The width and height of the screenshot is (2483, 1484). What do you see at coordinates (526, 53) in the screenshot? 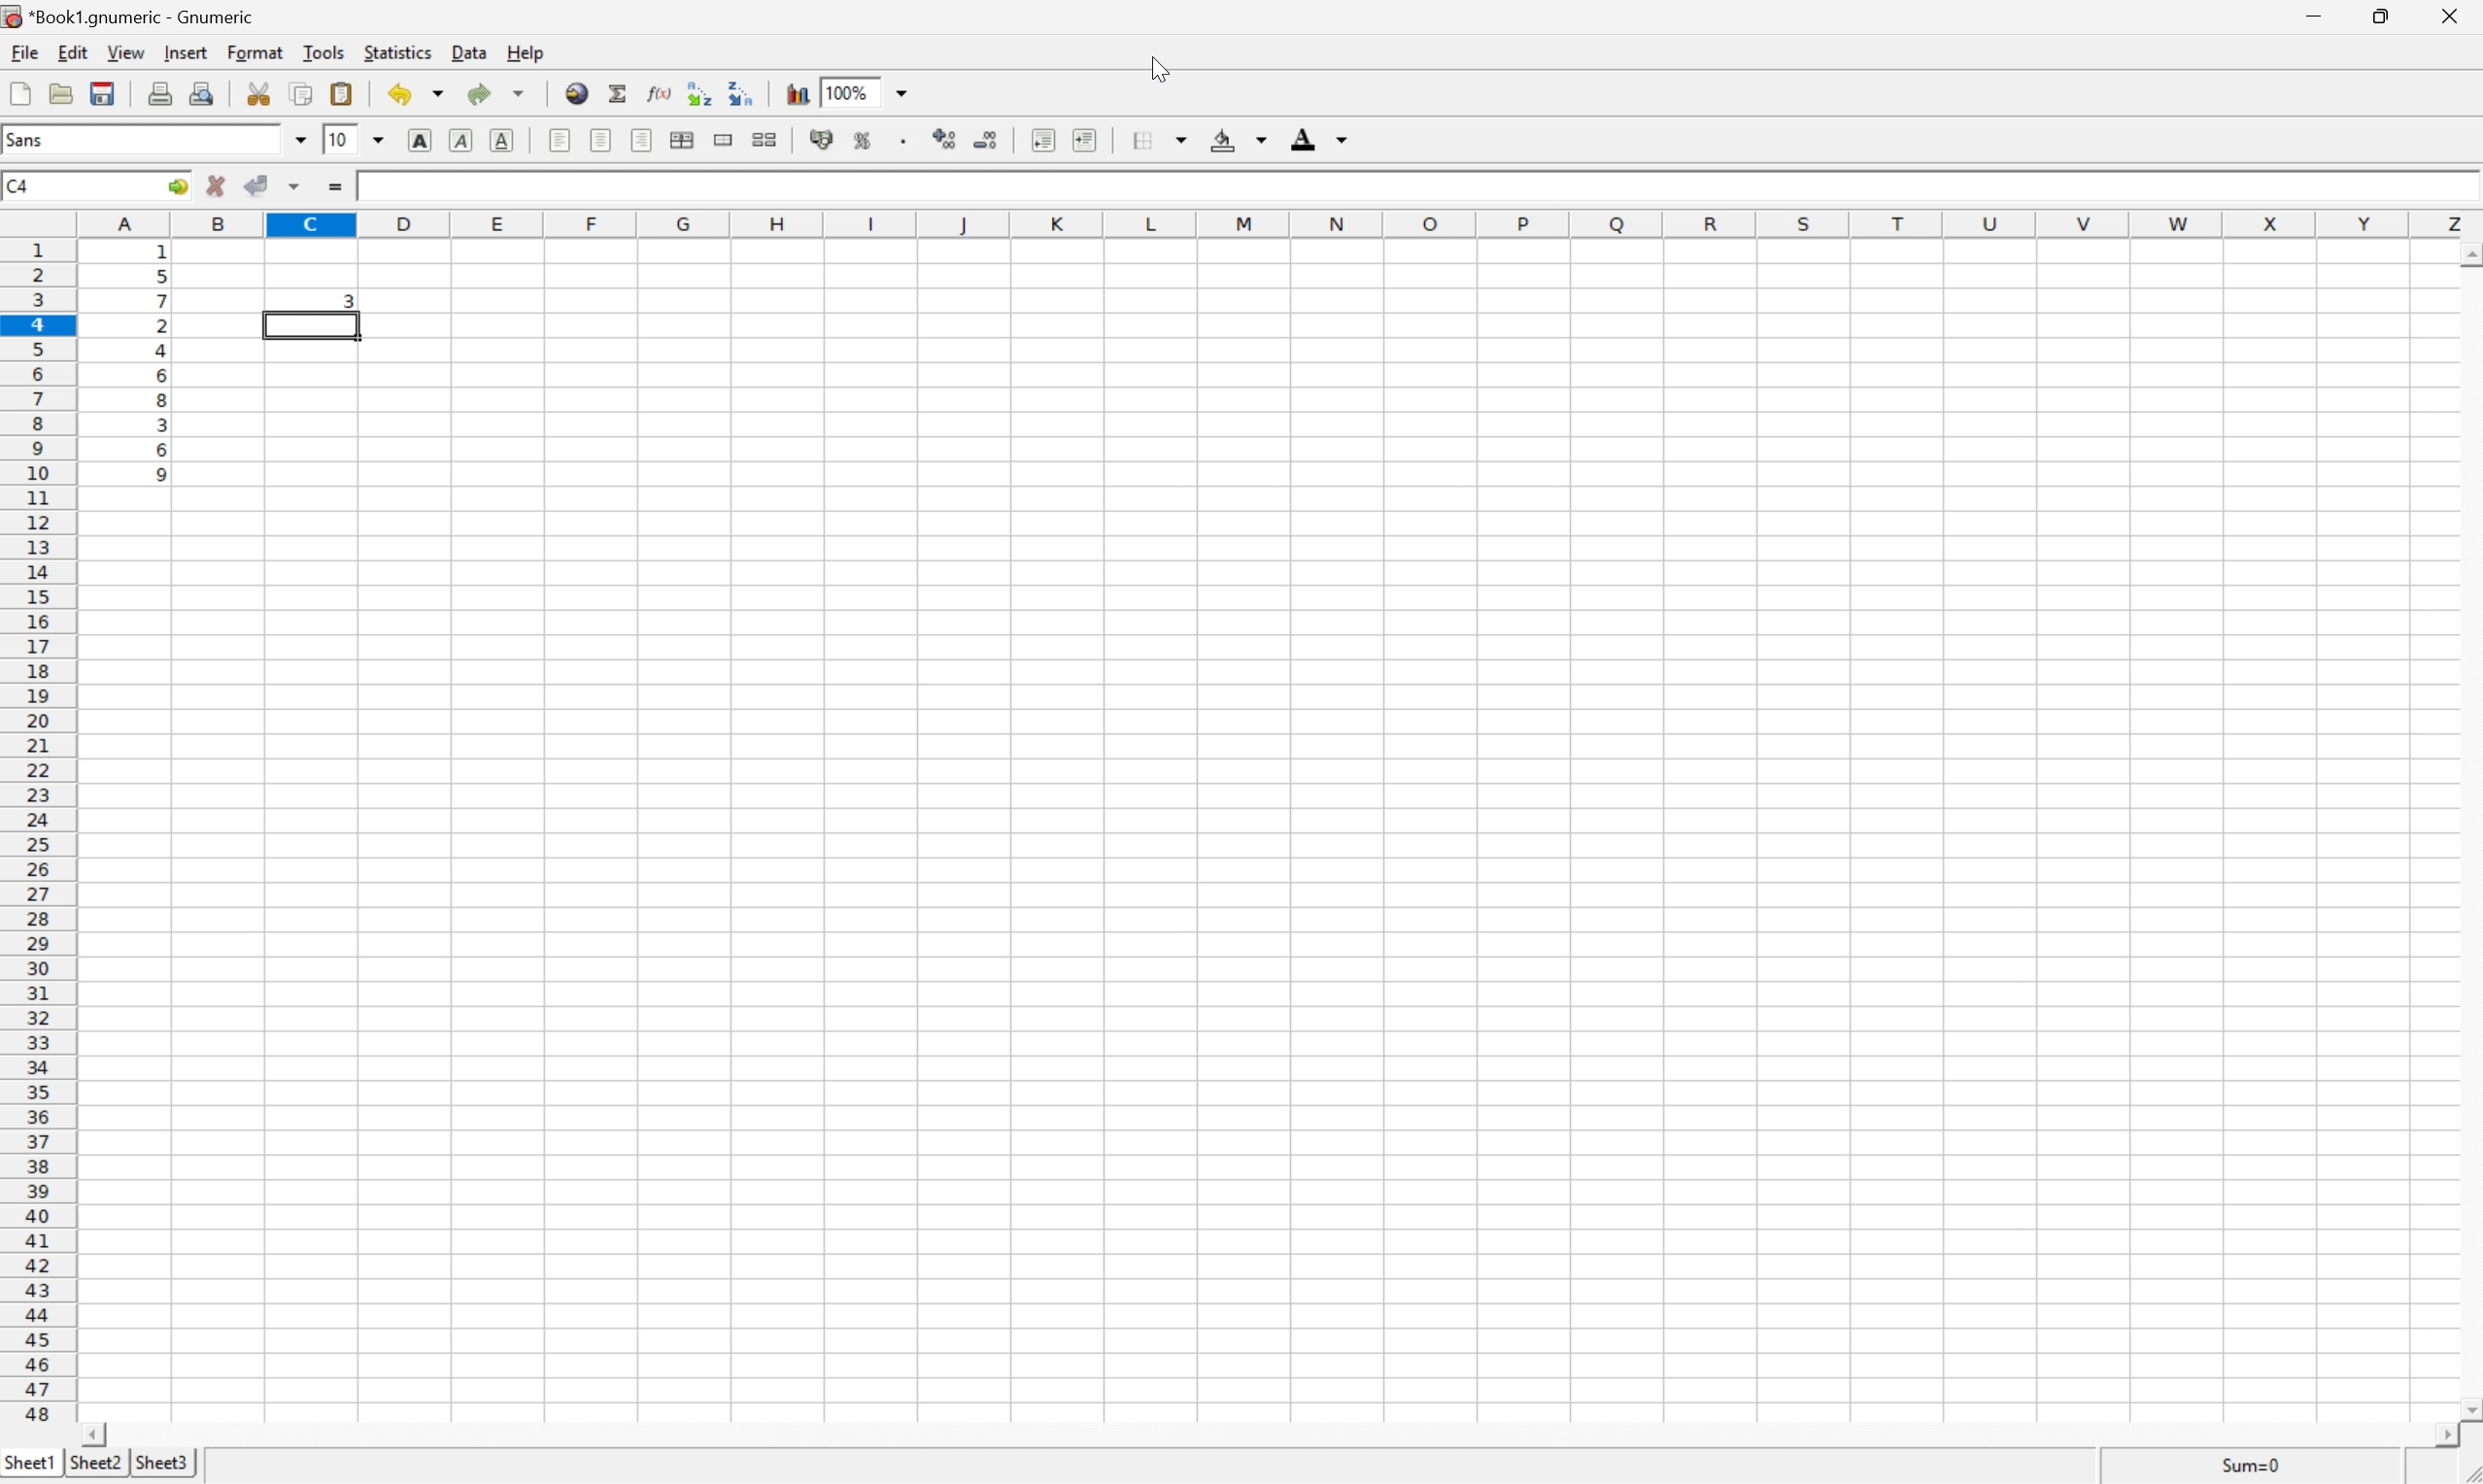
I see `help` at bounding box center [526, 53].